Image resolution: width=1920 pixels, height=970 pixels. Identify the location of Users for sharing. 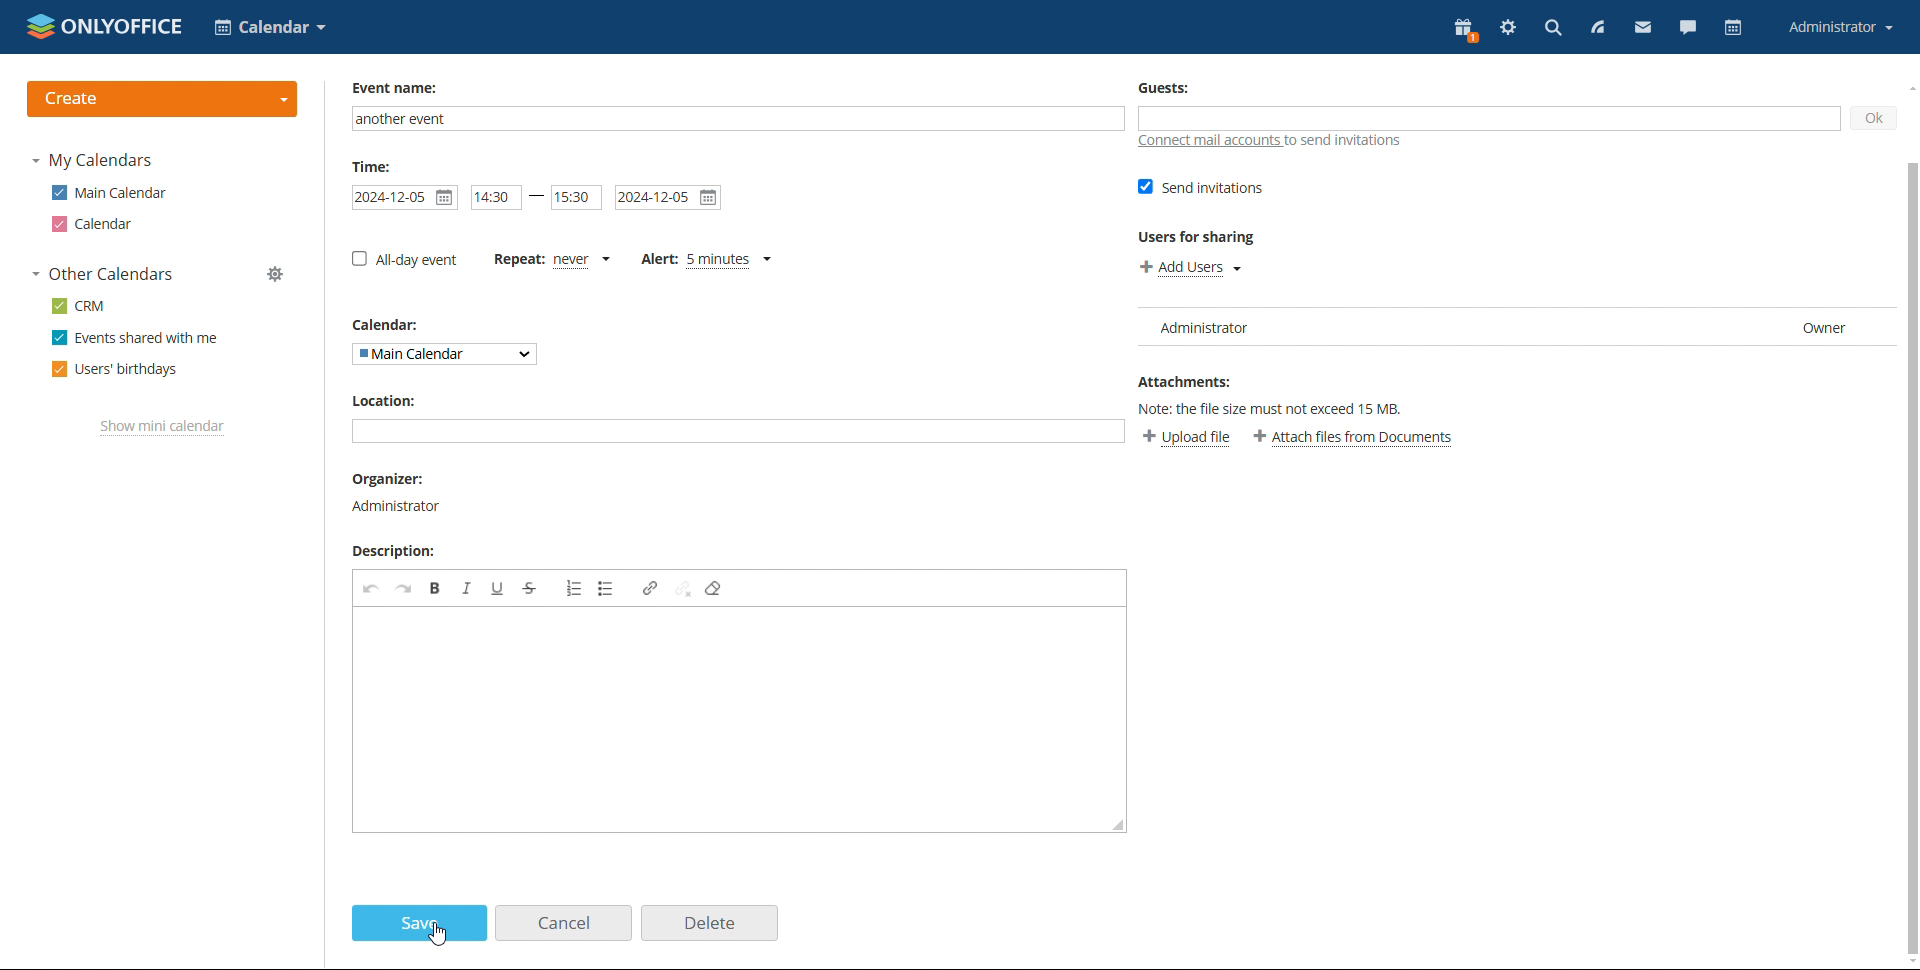
(1204, 237).